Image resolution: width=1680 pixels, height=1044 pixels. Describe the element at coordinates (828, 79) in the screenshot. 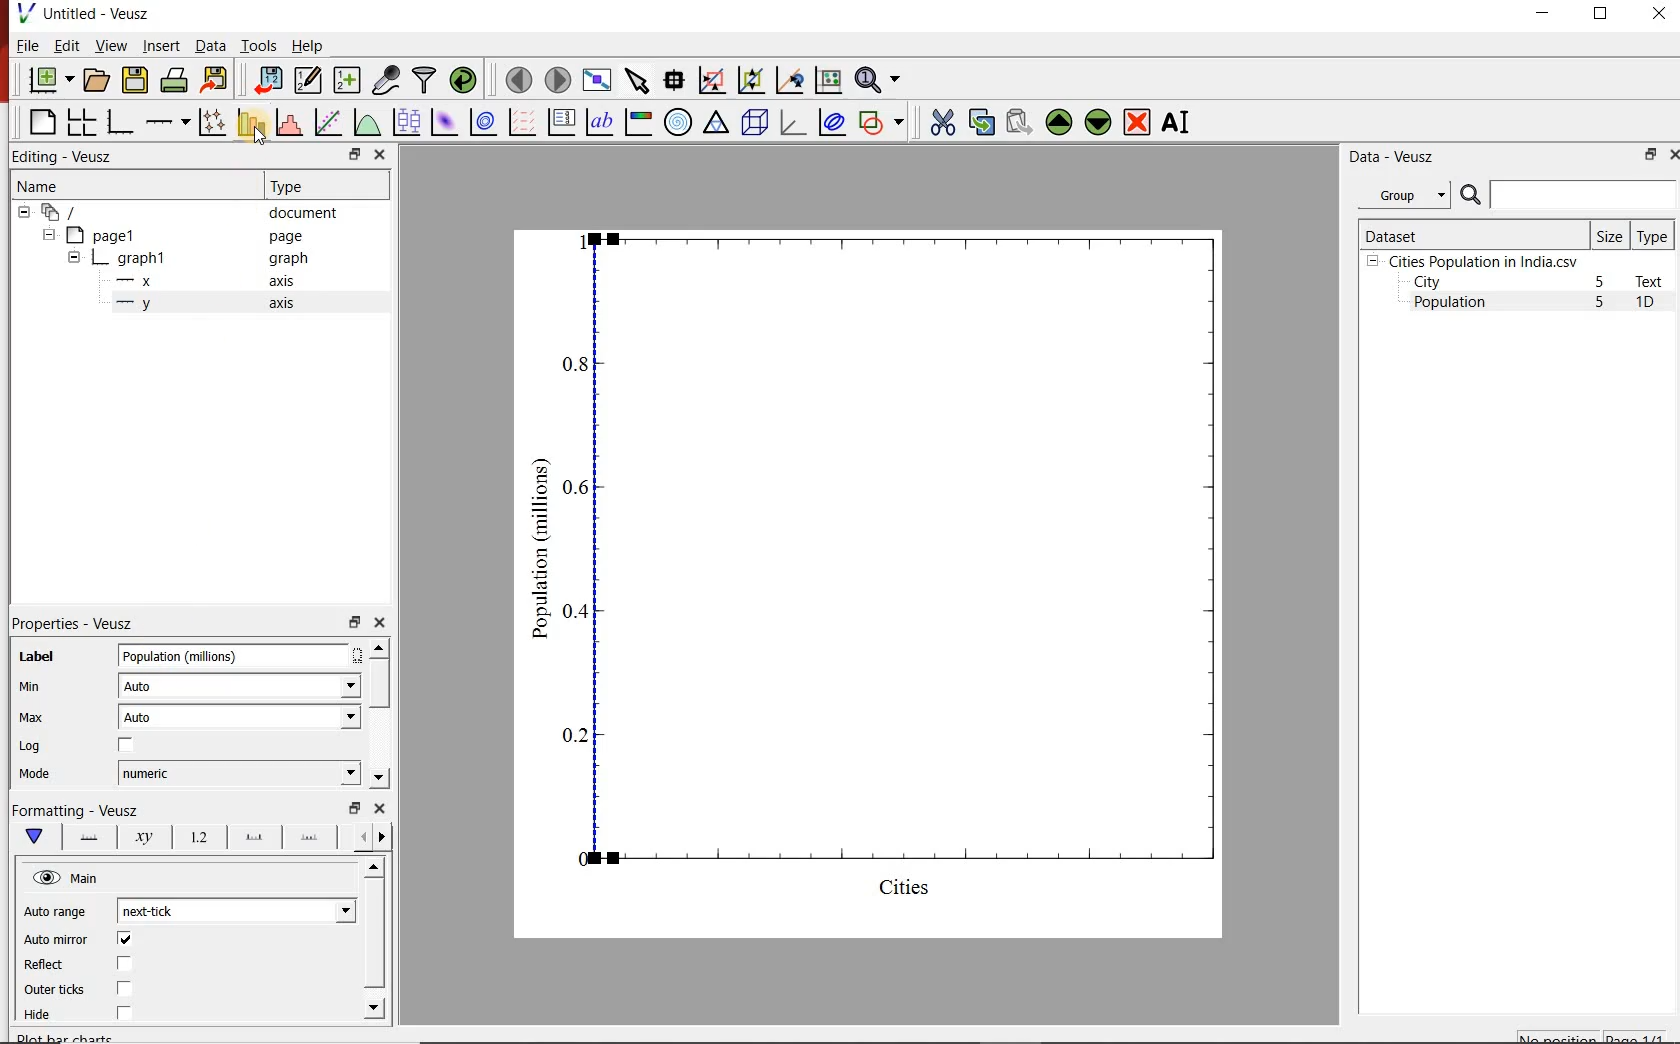

I see `click to reset graph axes` at that location.